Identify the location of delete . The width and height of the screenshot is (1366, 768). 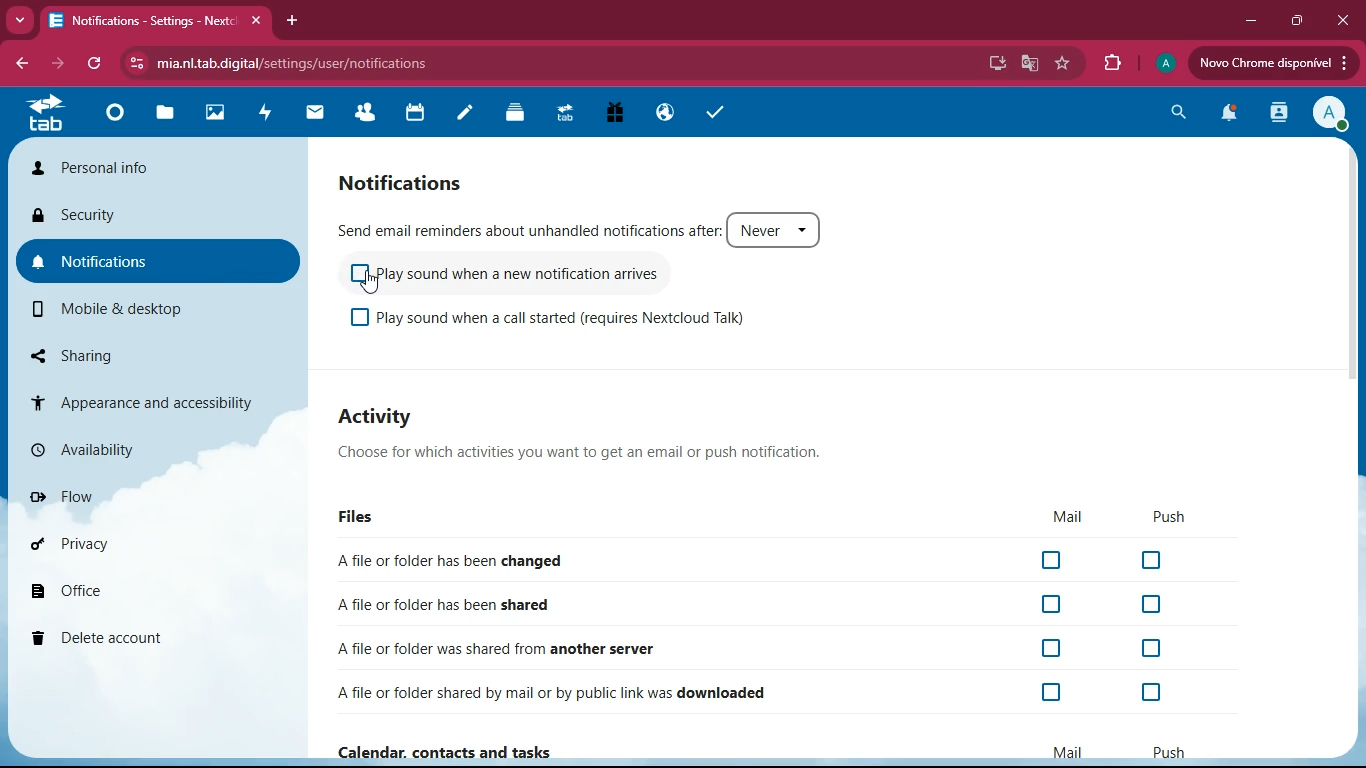
(128, 639).